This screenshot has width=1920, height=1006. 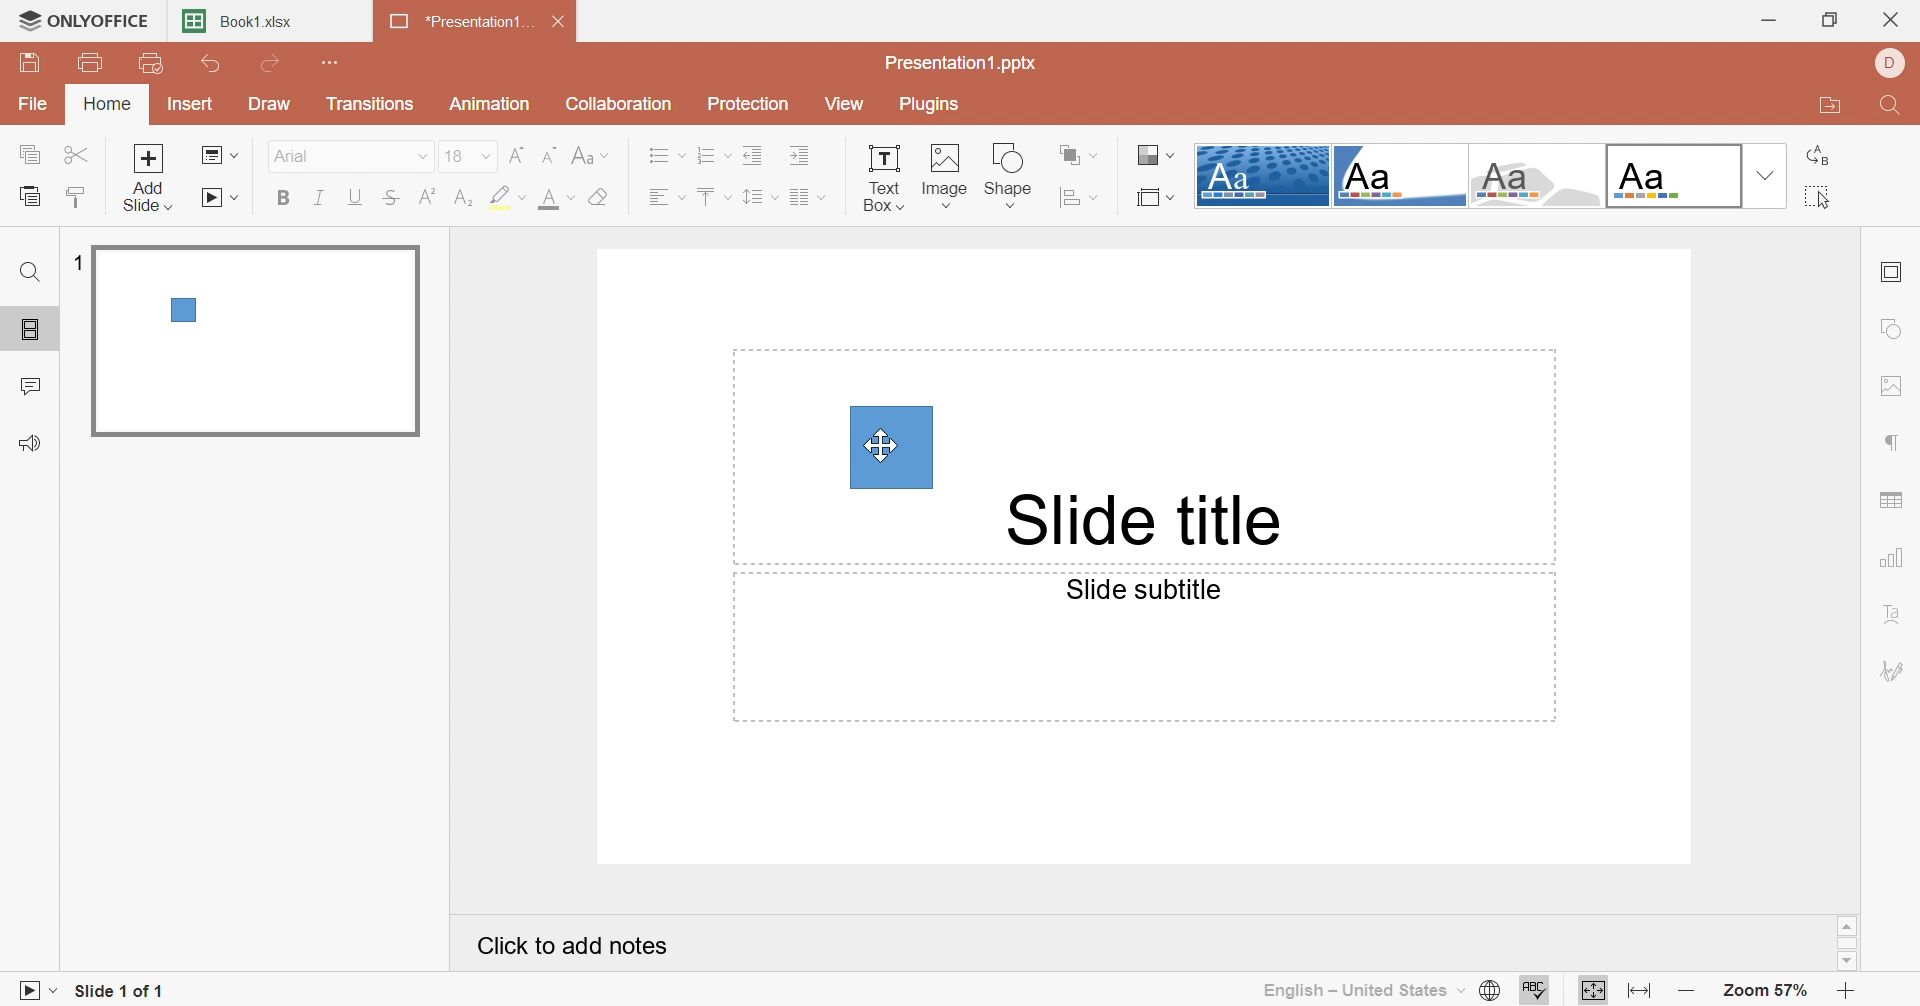 I want to click on Animation, so click(x=488, y=102).